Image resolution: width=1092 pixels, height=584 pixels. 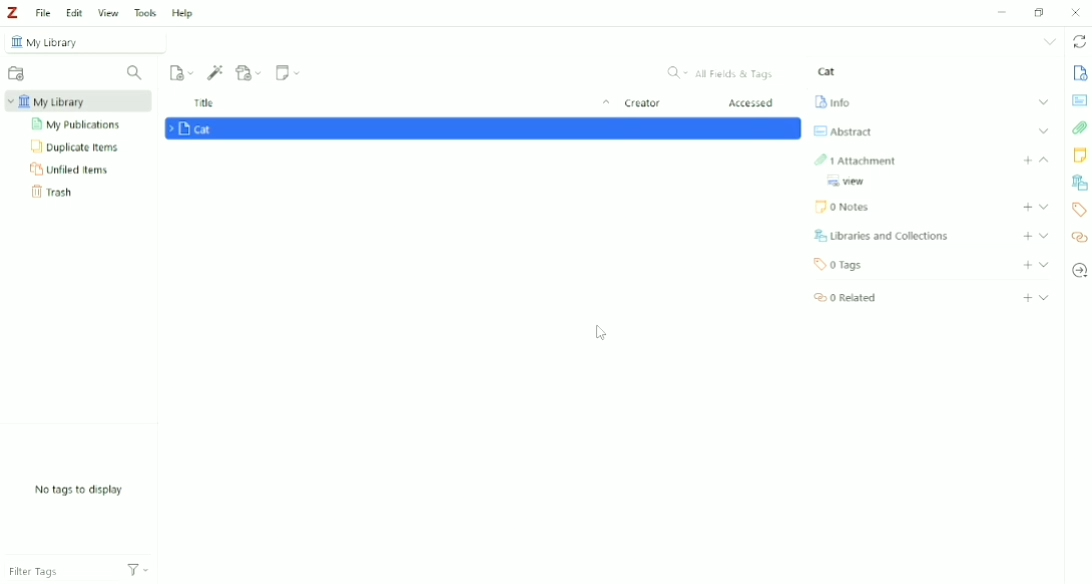 I want to click on Expand section, so click(x=1044, y=235).